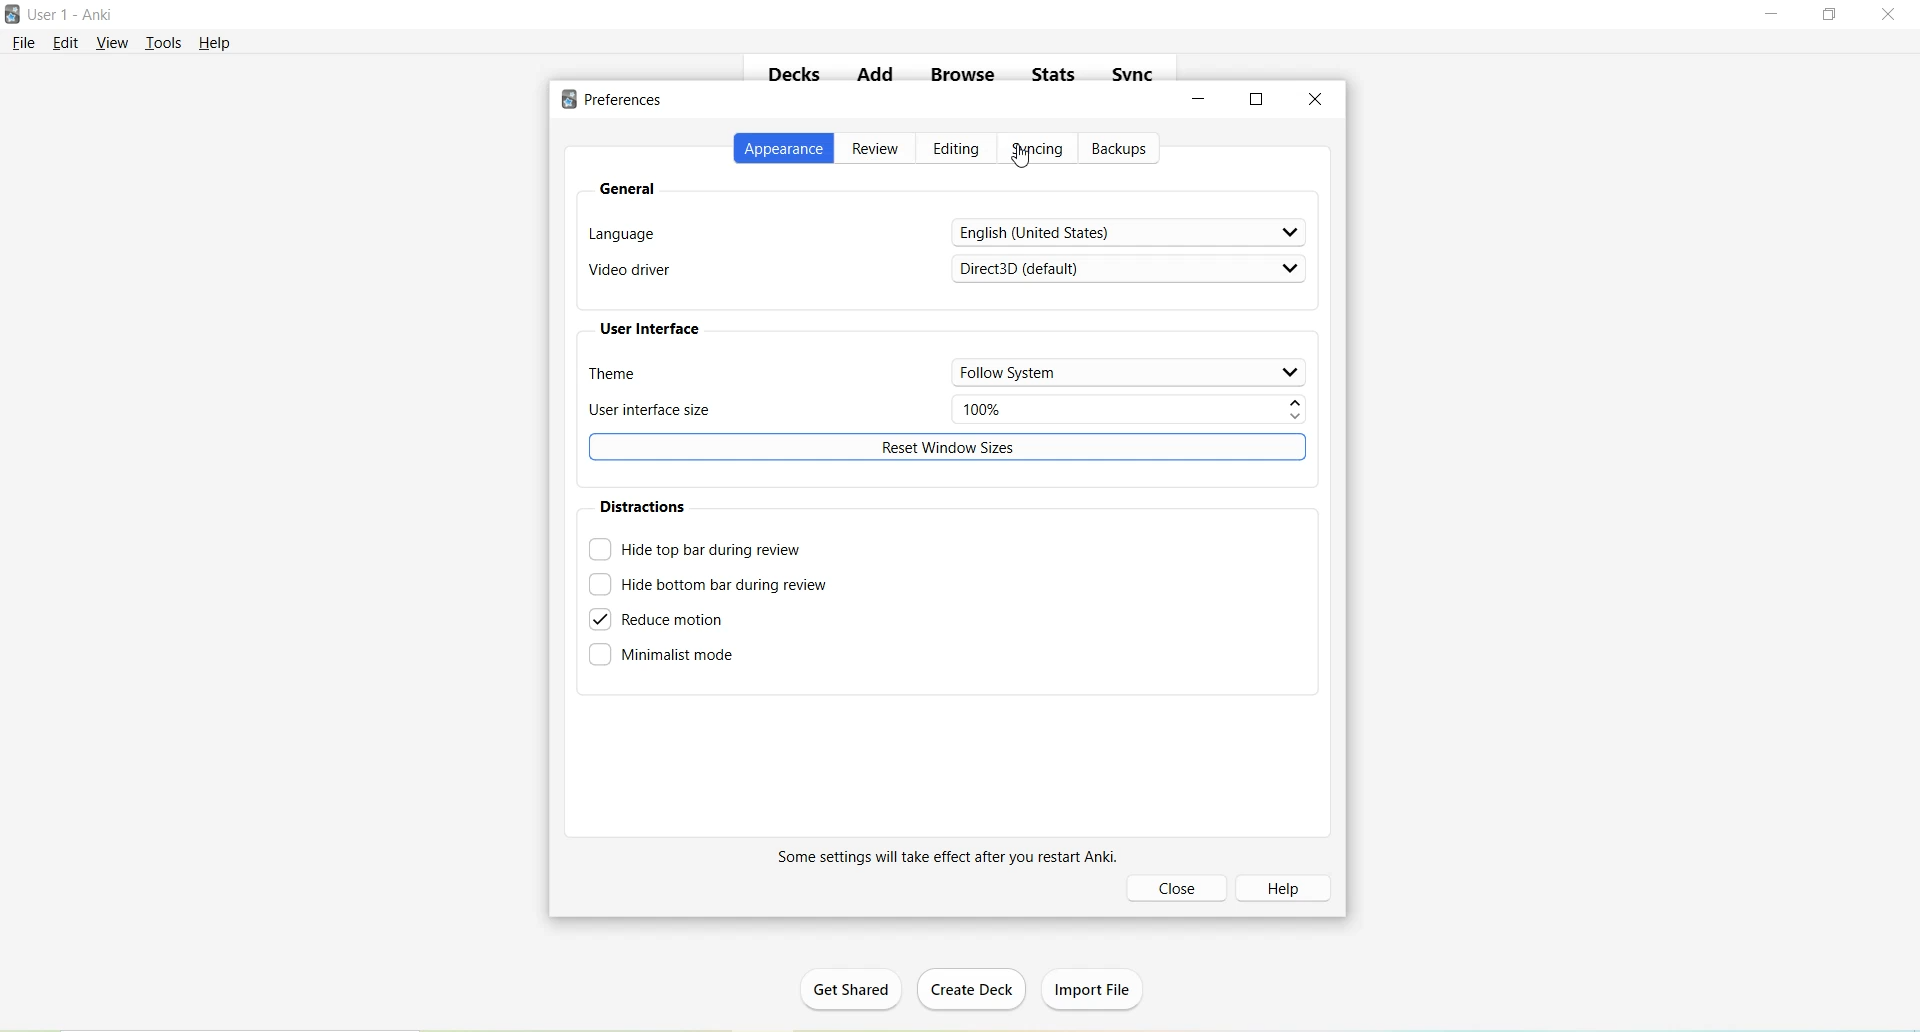 This screenshot has width=1920, height=1032. I want to click on Language, so click(946, 232).